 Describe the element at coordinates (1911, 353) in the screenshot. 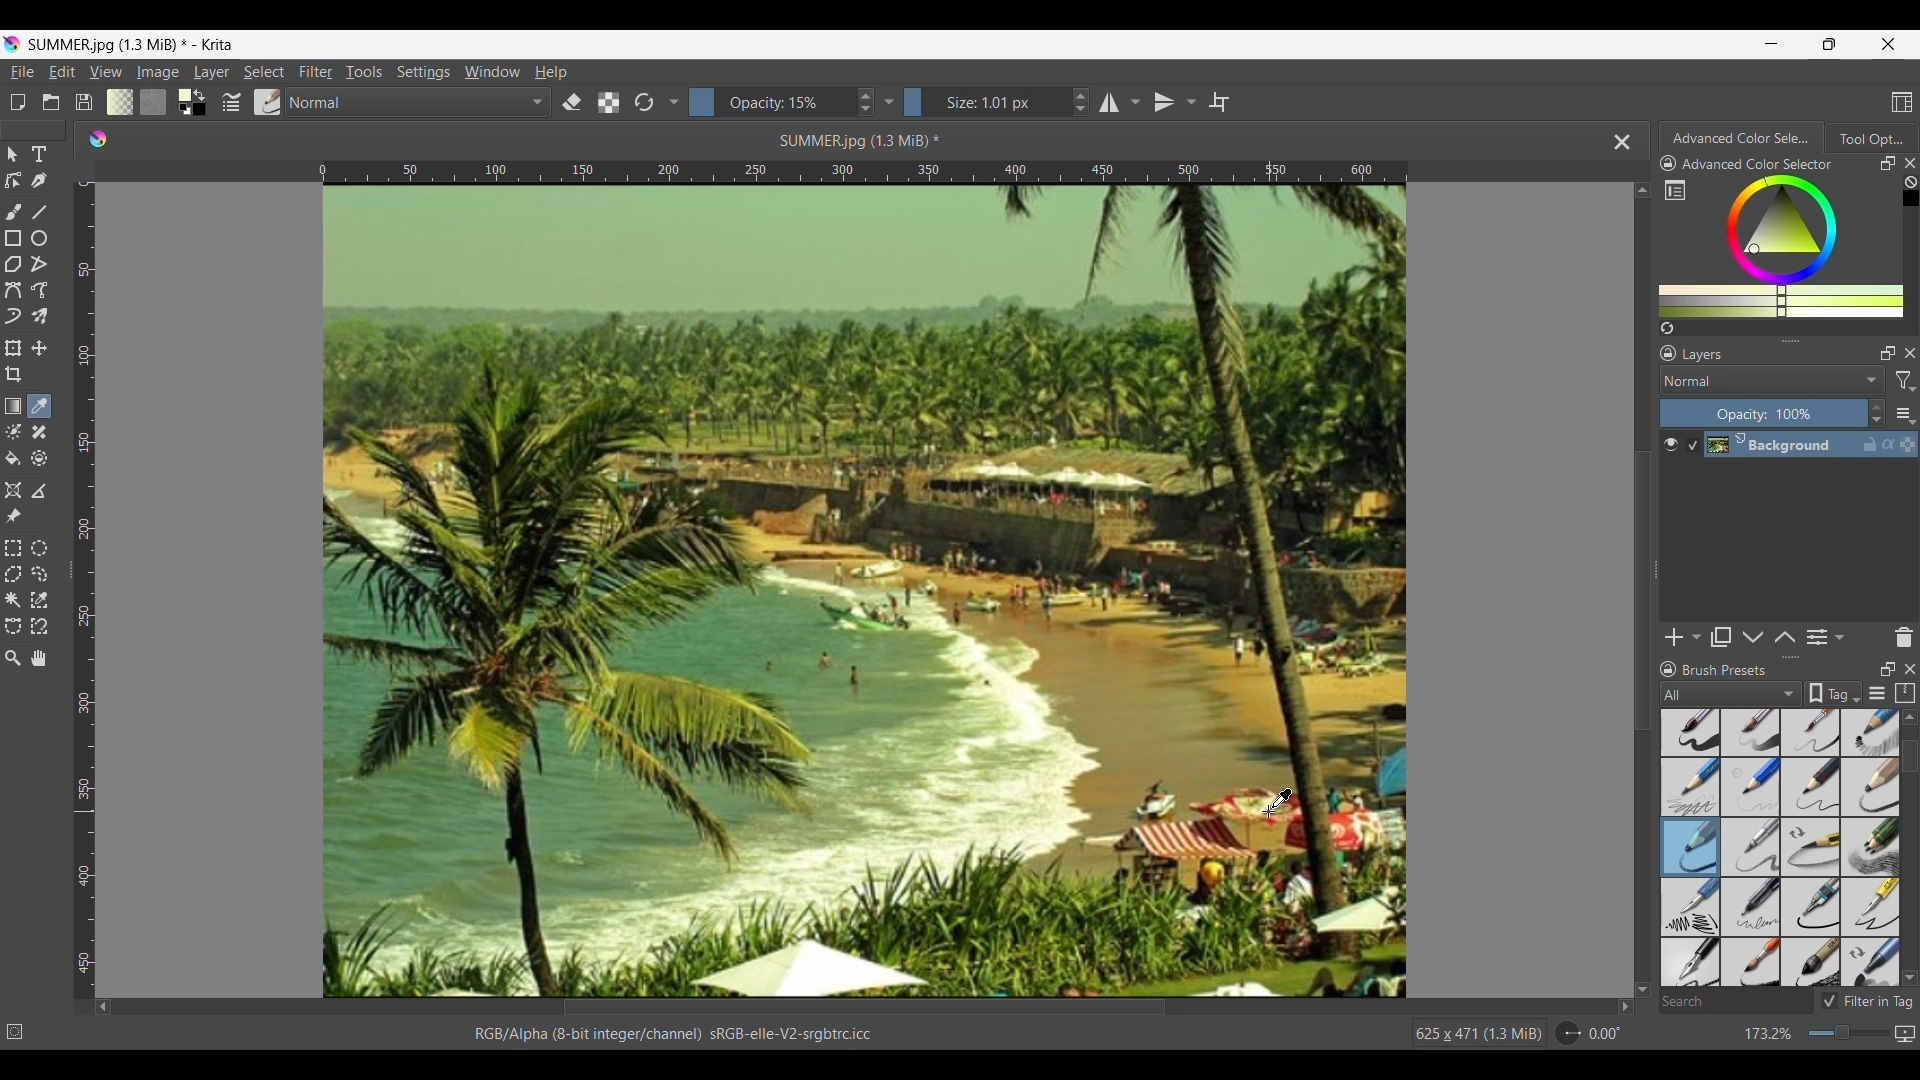

I see `Close panel` at that location.